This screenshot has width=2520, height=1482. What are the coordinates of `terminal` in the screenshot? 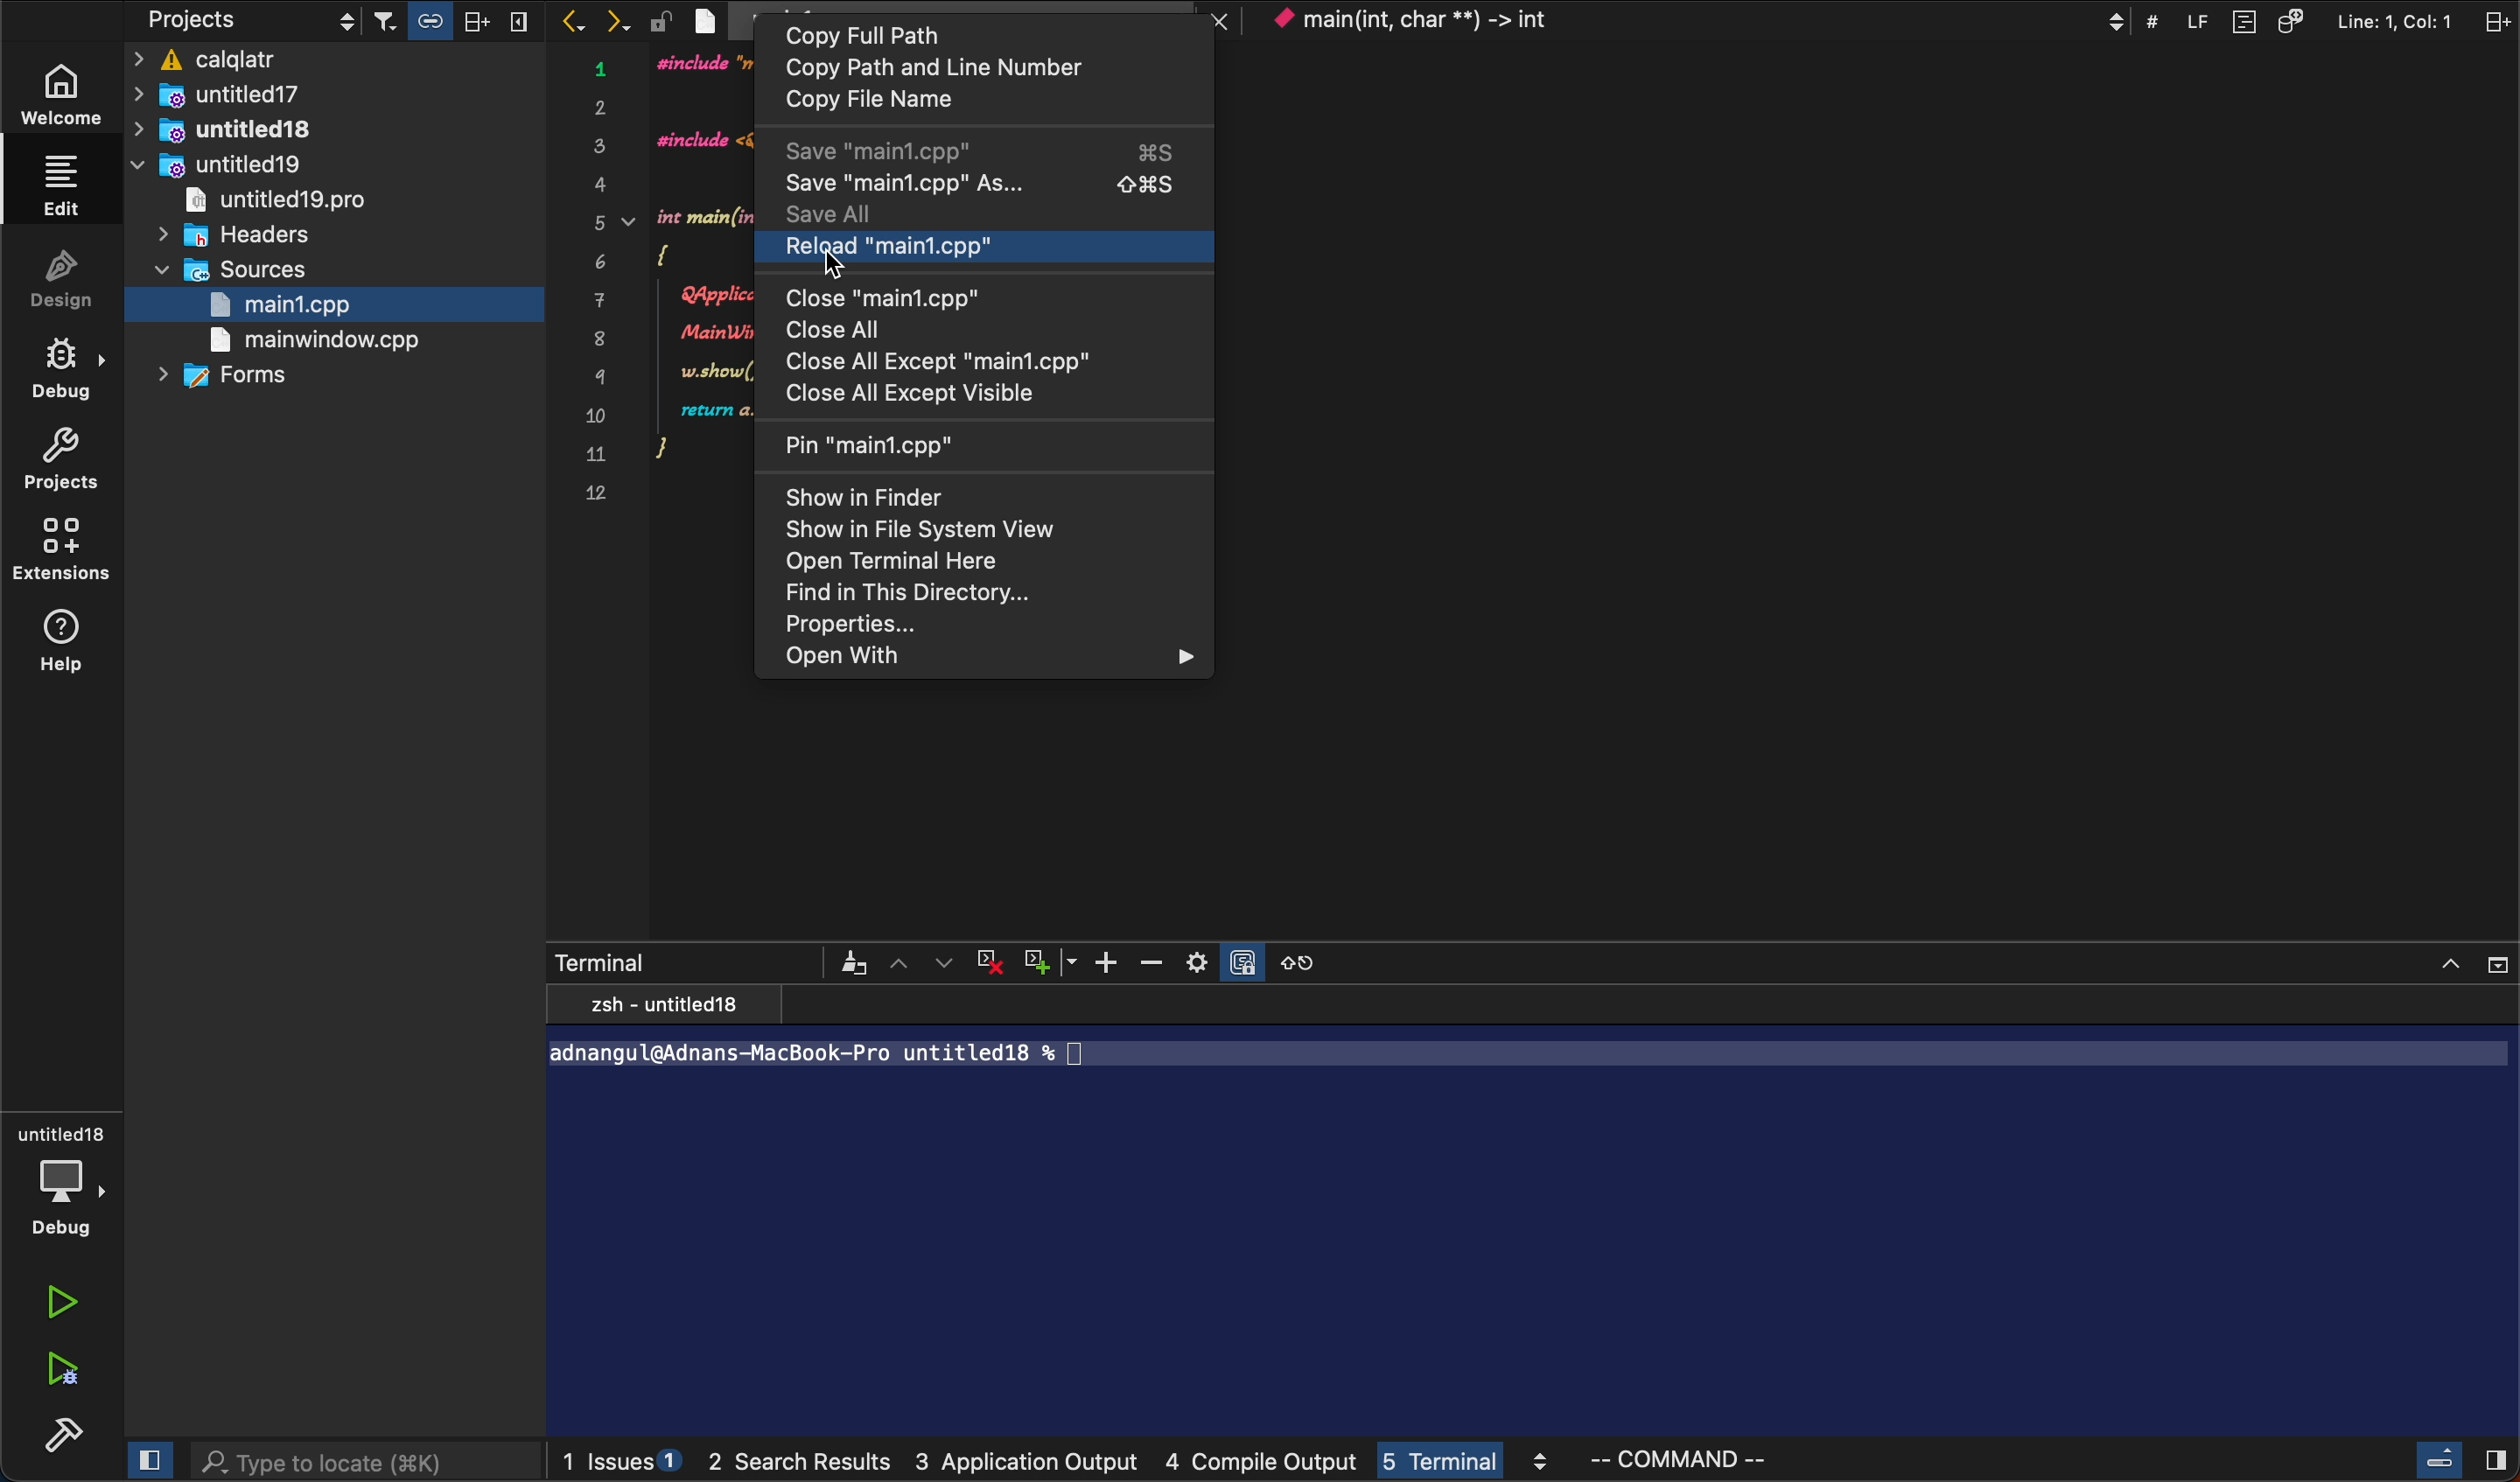 It's located at (1475, 1463).